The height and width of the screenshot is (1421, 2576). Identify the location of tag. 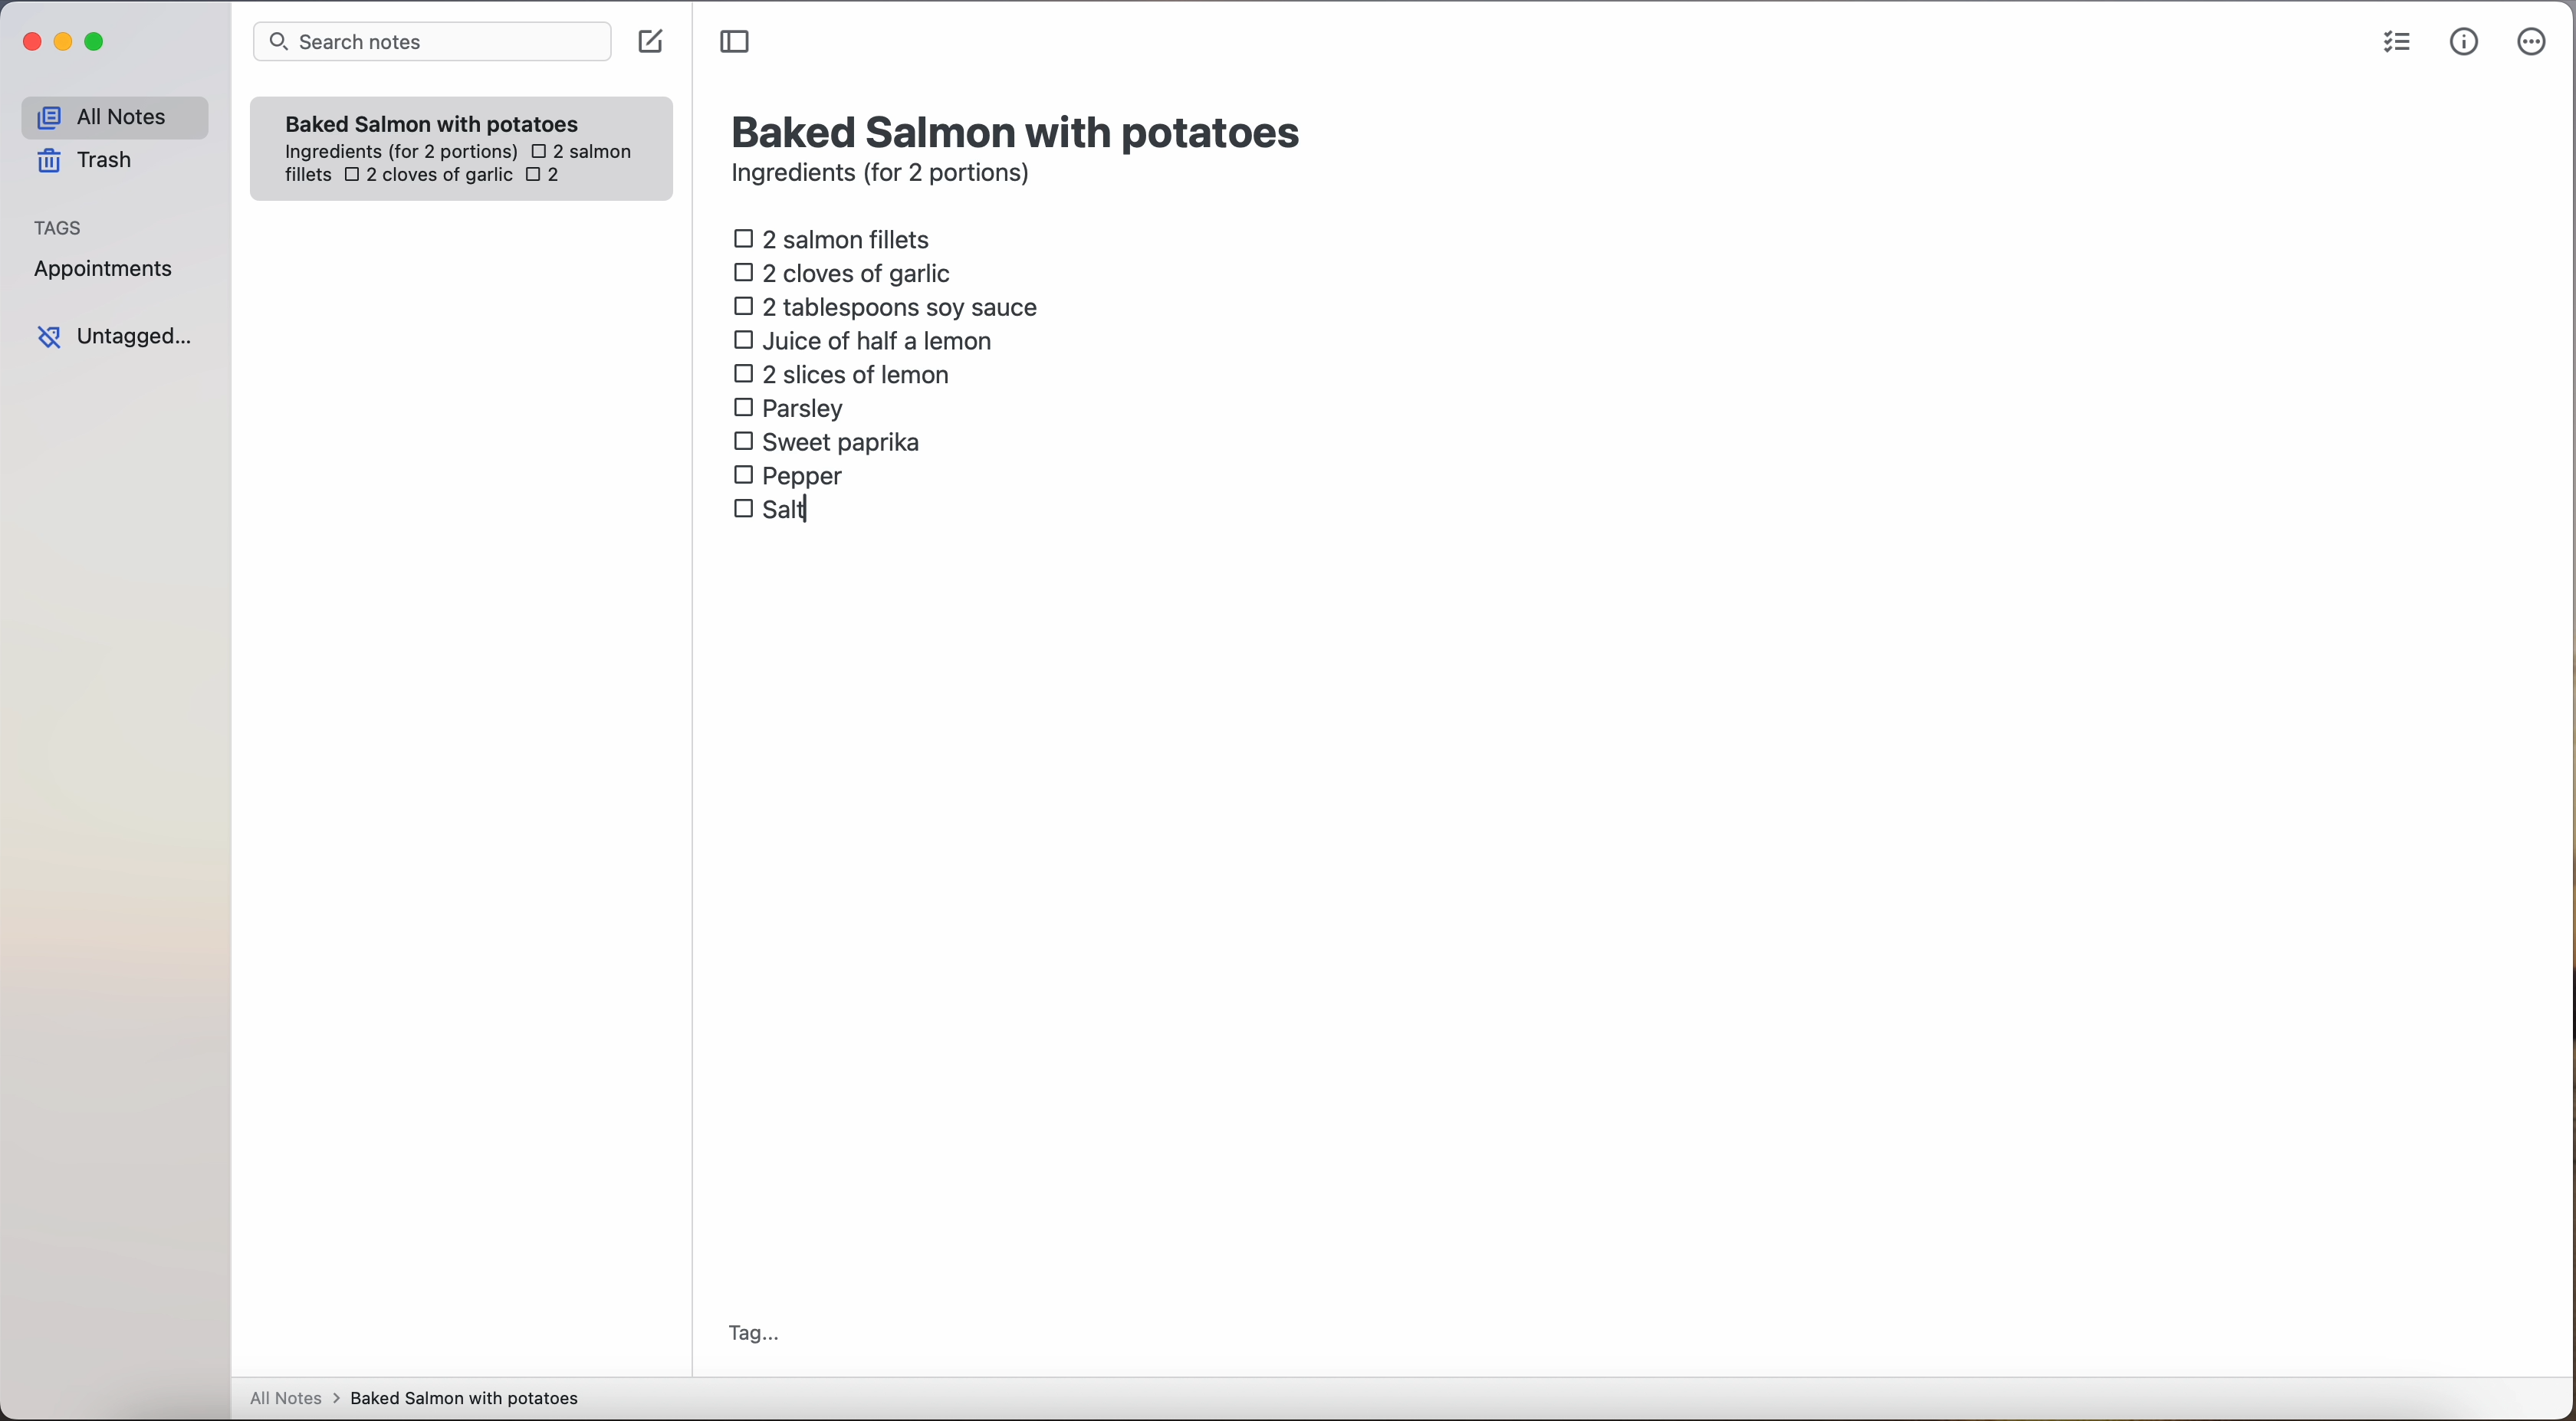
(752, 1336).